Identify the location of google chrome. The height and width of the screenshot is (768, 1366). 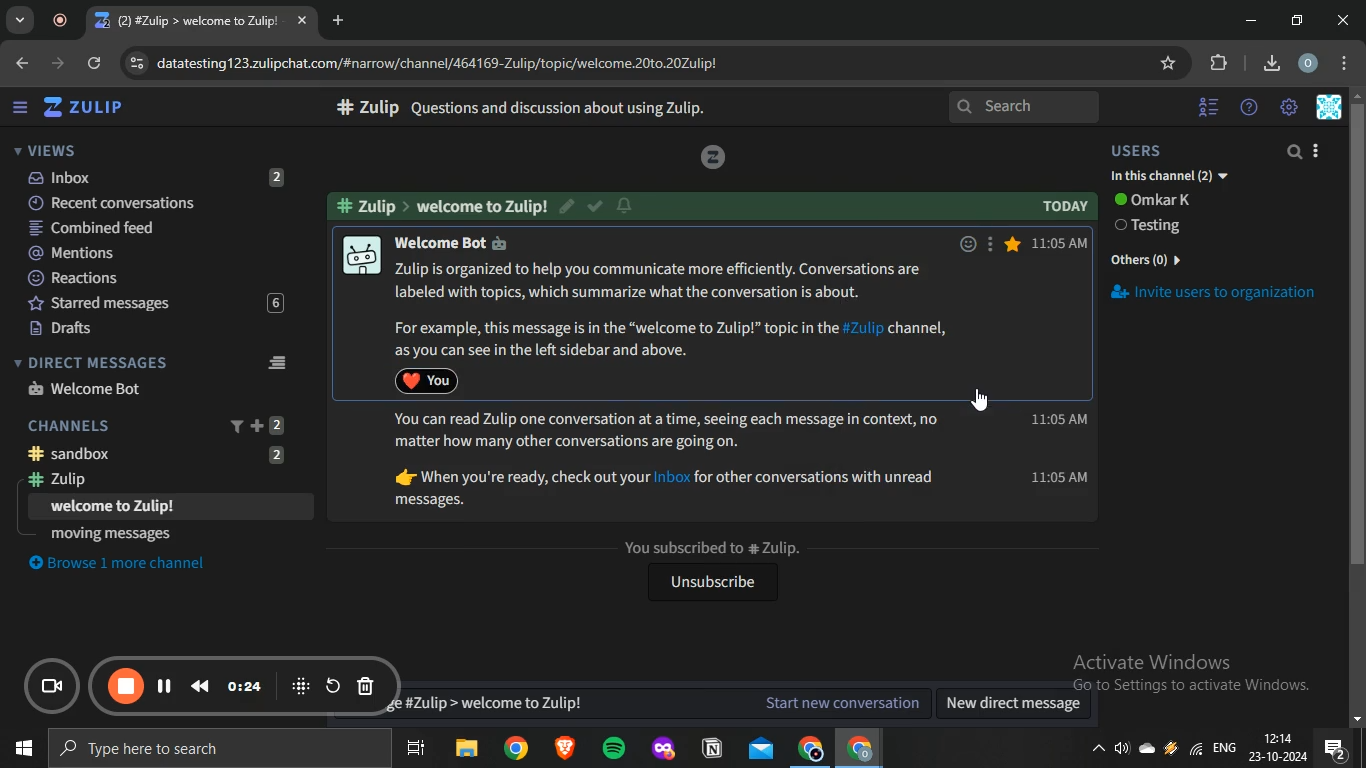
(515, 749).